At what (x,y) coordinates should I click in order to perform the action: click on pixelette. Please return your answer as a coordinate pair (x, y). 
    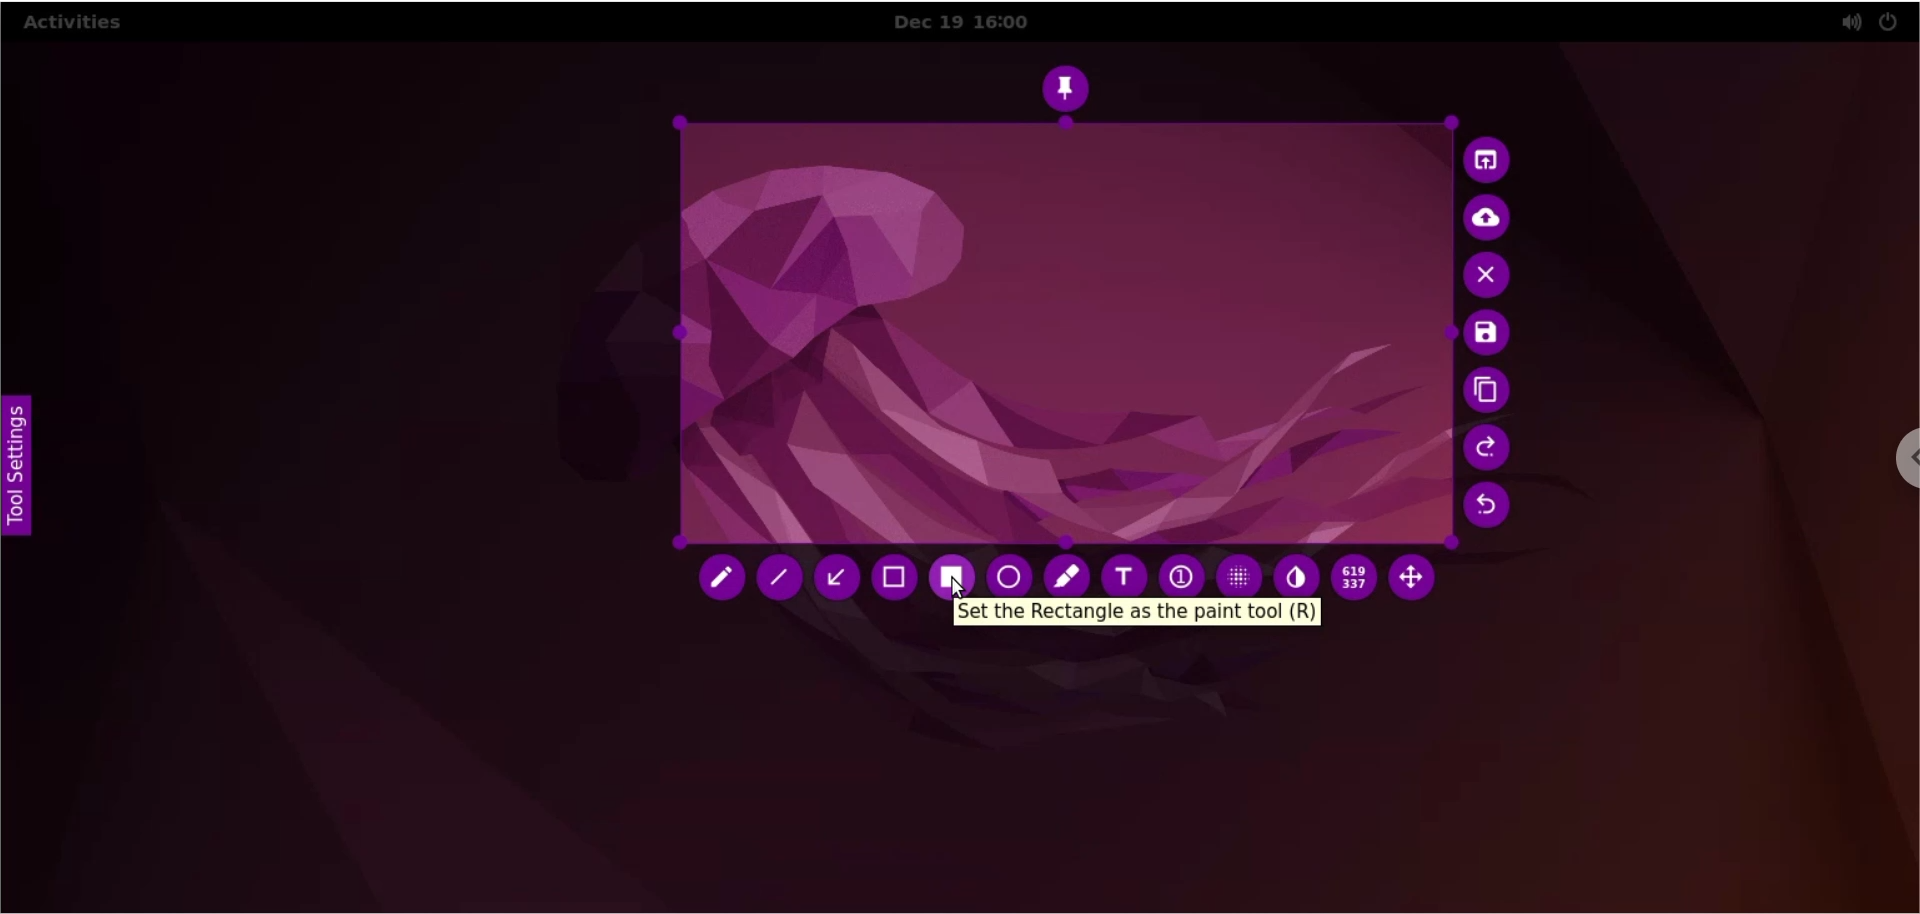
    Looking at the image, I should click on (1235, 573).